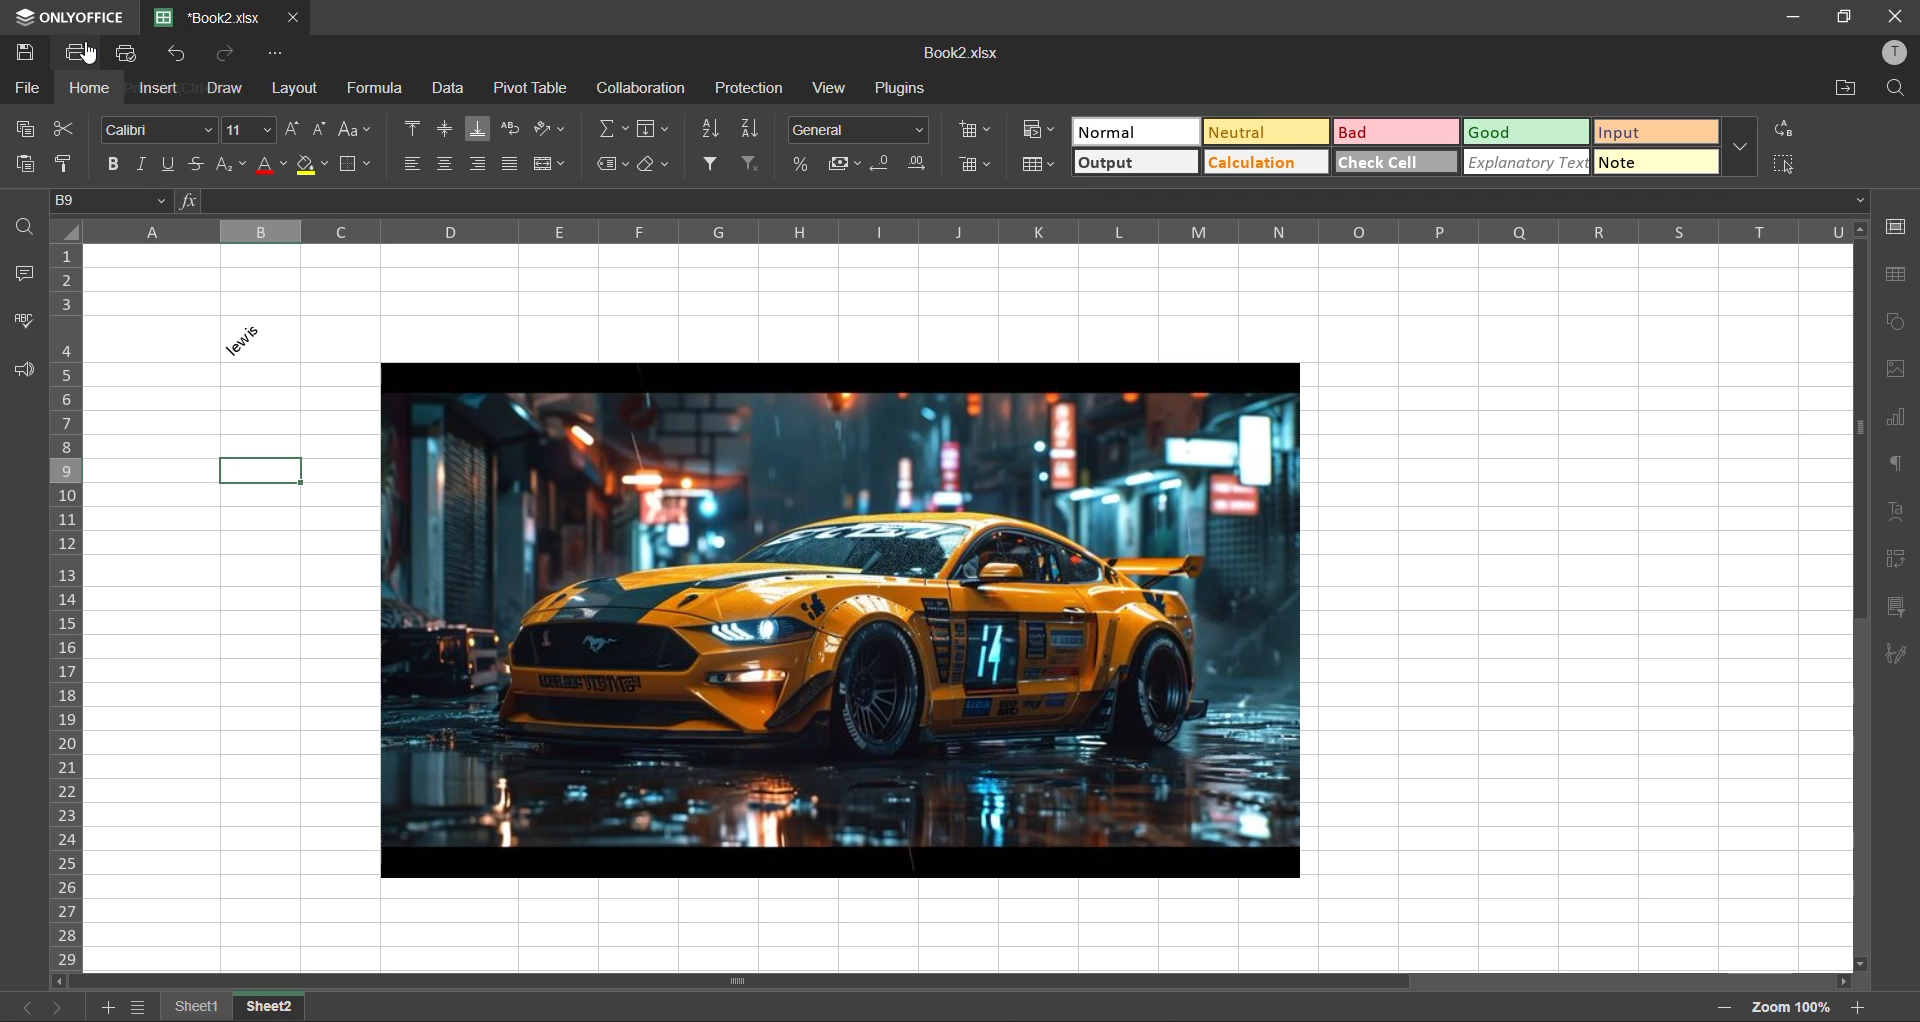 This screenshot has height=1022, width=1920. Describe the element at coordinates (1526, 163) in the screenshot. I see `explanatory text` at that location.